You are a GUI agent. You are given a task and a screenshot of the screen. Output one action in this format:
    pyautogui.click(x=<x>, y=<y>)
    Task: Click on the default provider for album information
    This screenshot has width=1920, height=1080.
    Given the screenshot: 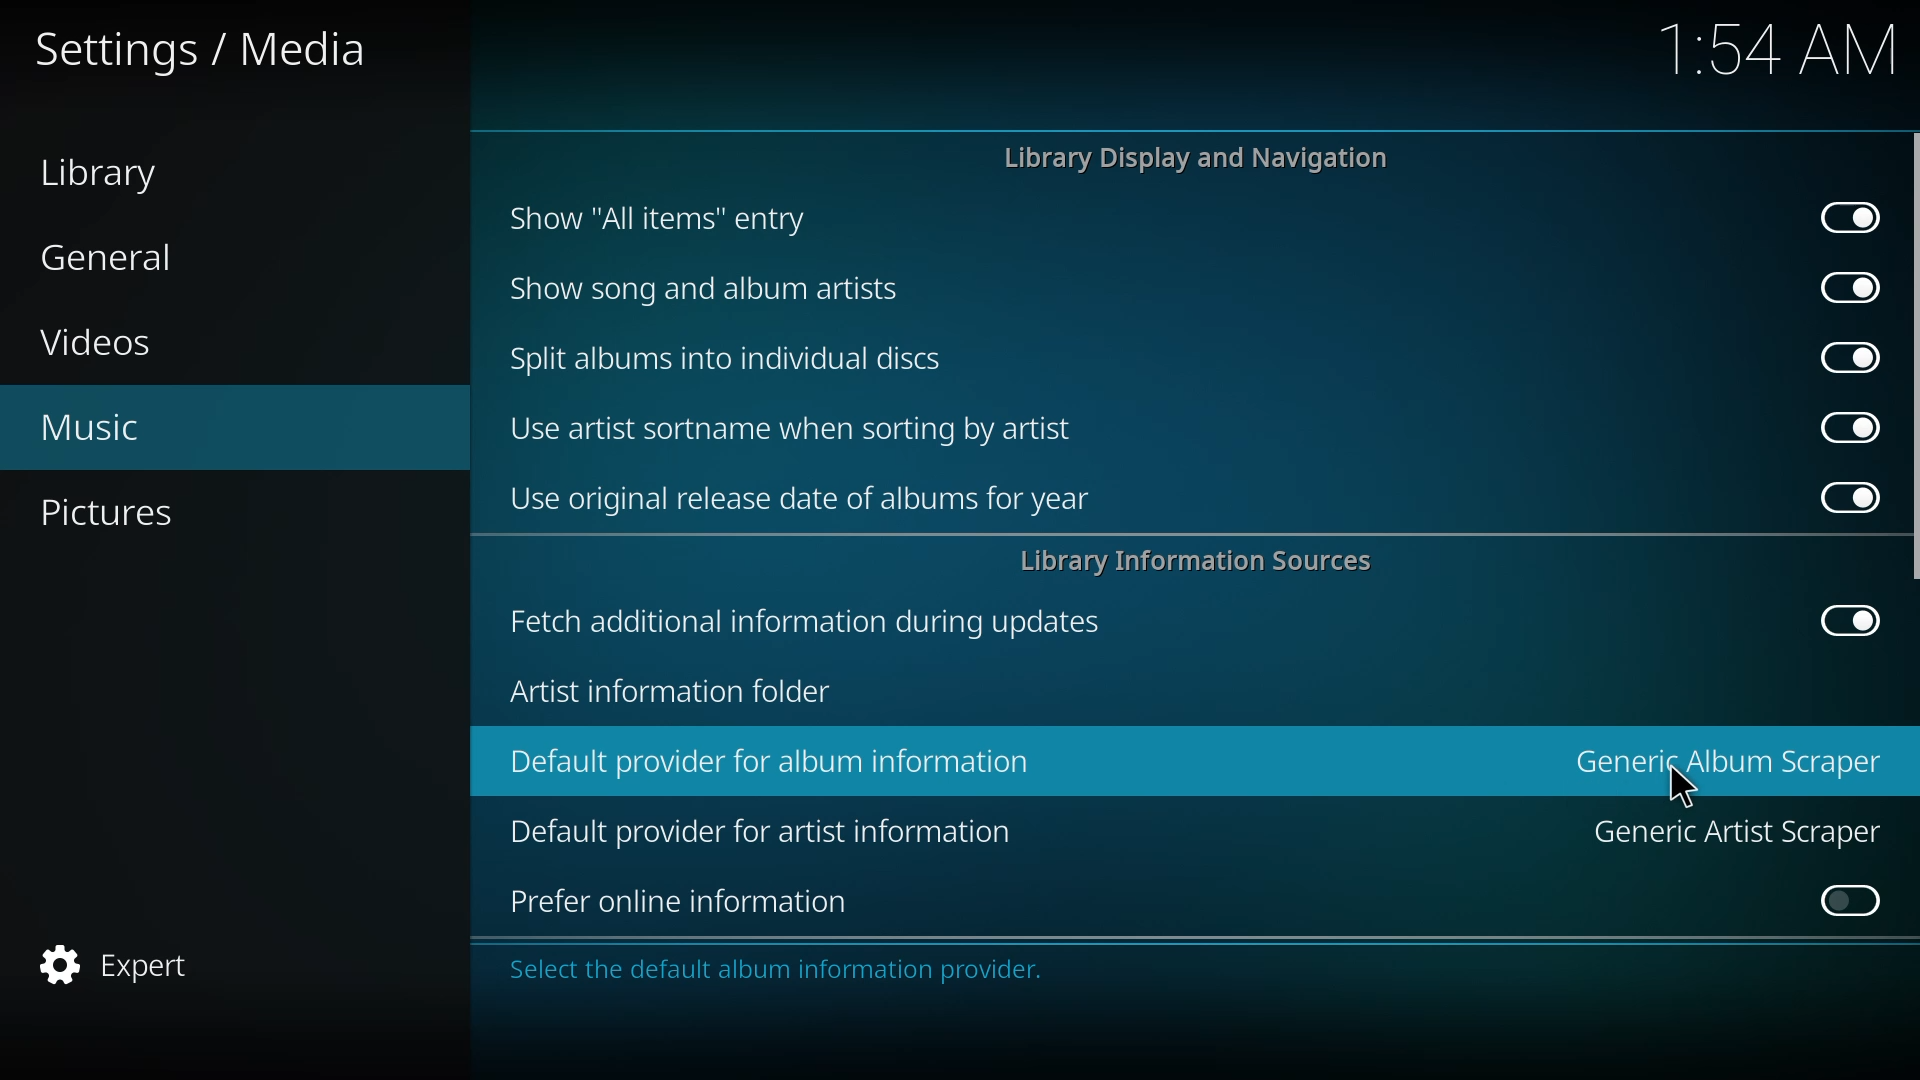 What is the action you would take?
    pyautogui.click(x=772, y=764)
    